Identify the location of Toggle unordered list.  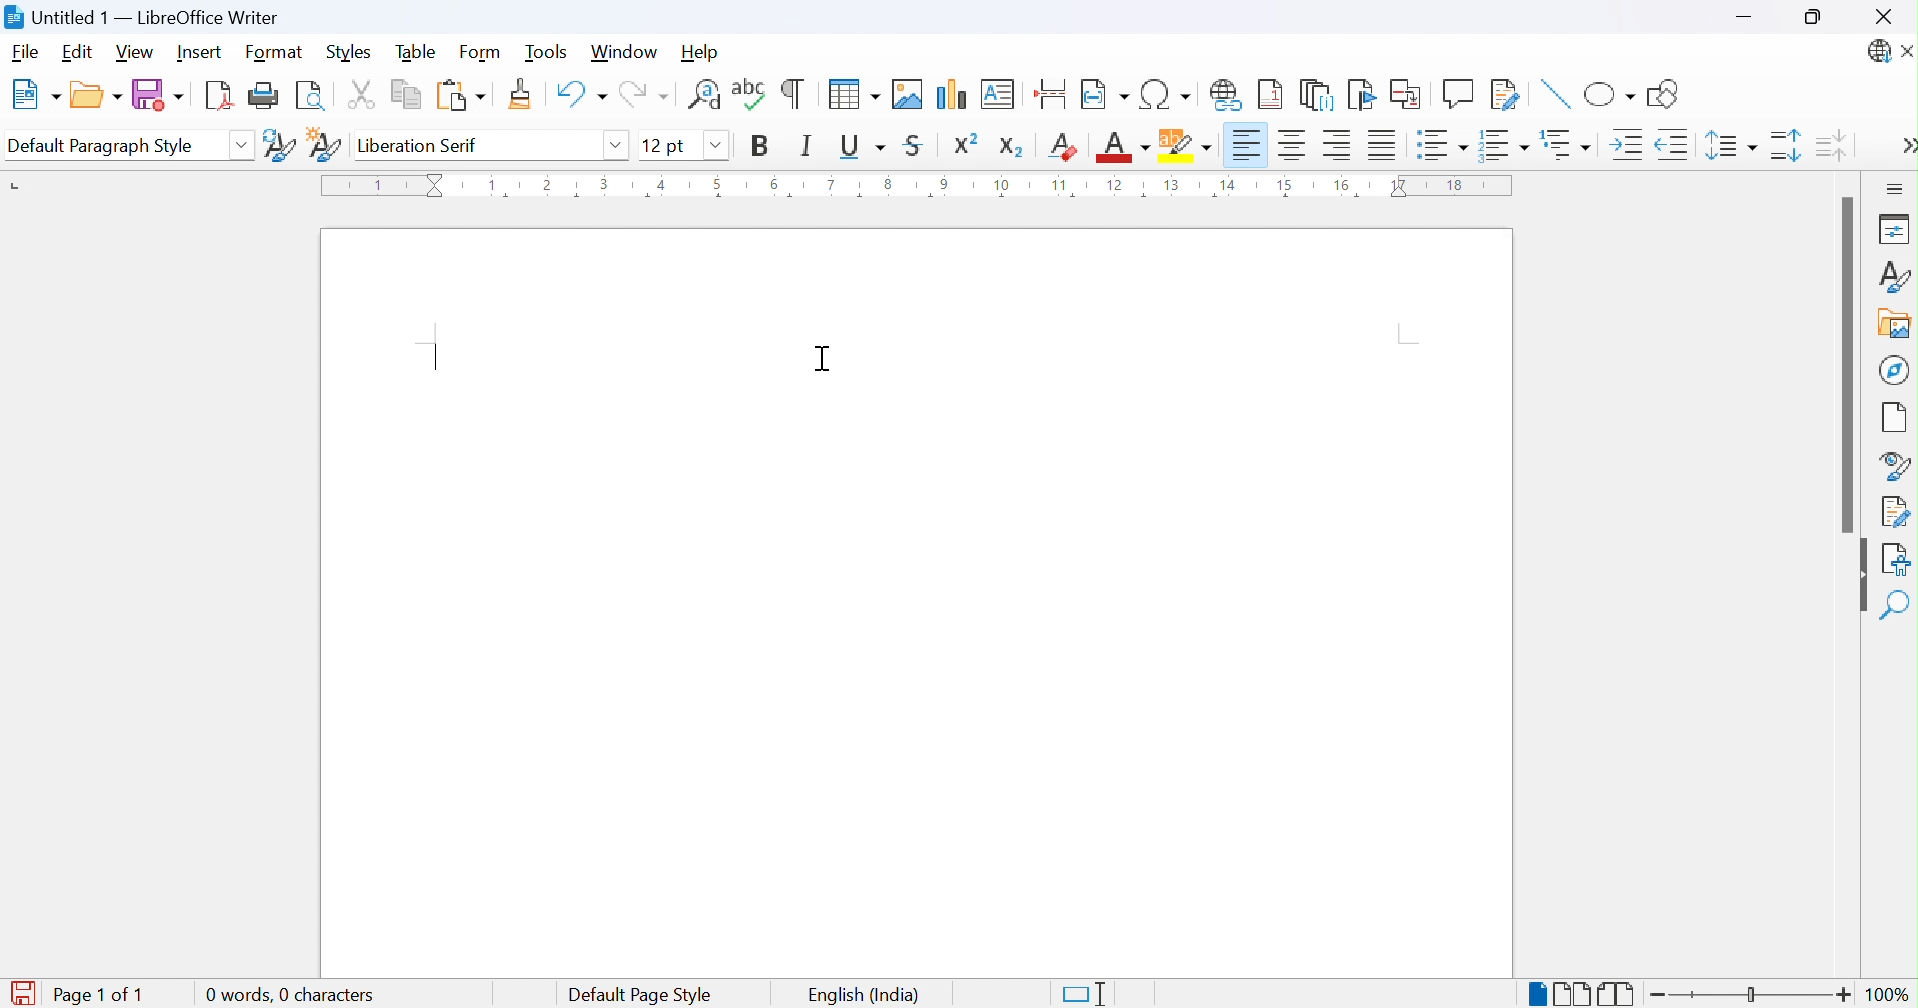
(1443, 148).